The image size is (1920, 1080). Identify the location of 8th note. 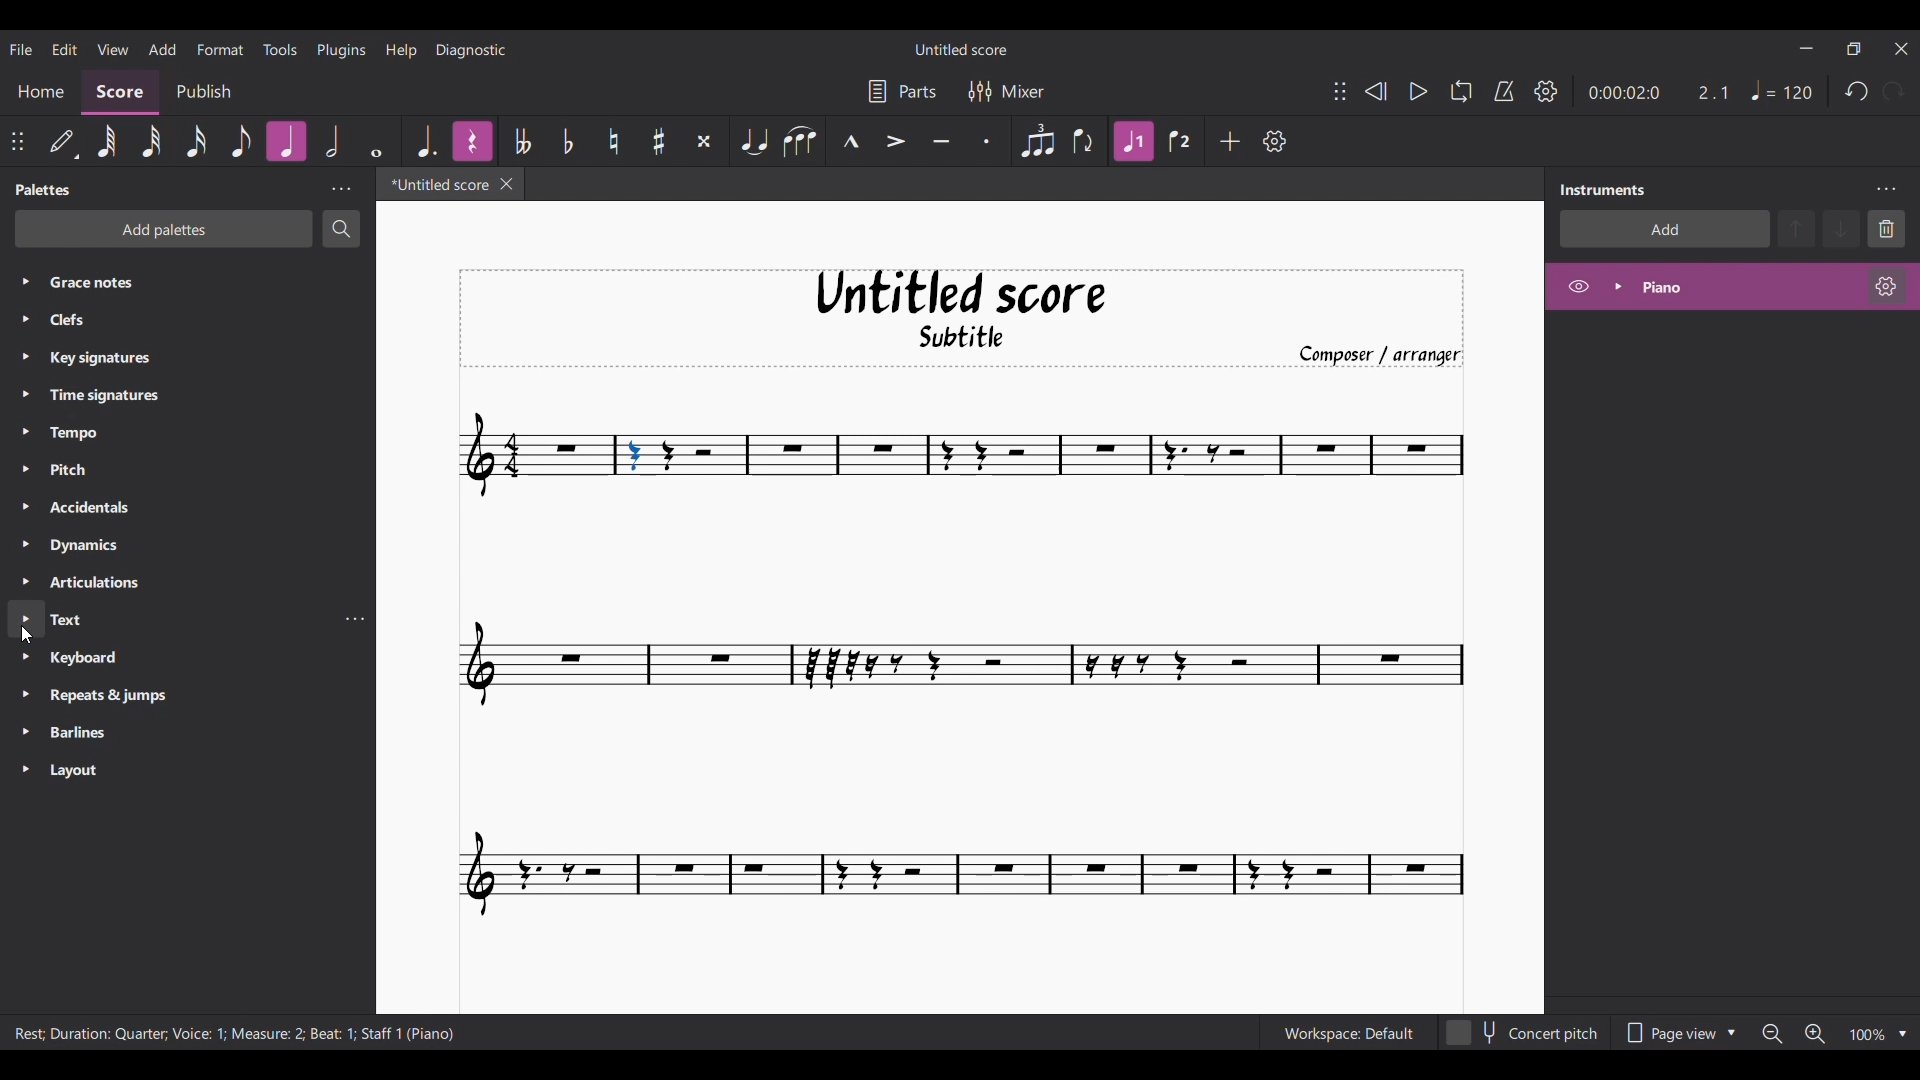
(238, 139).